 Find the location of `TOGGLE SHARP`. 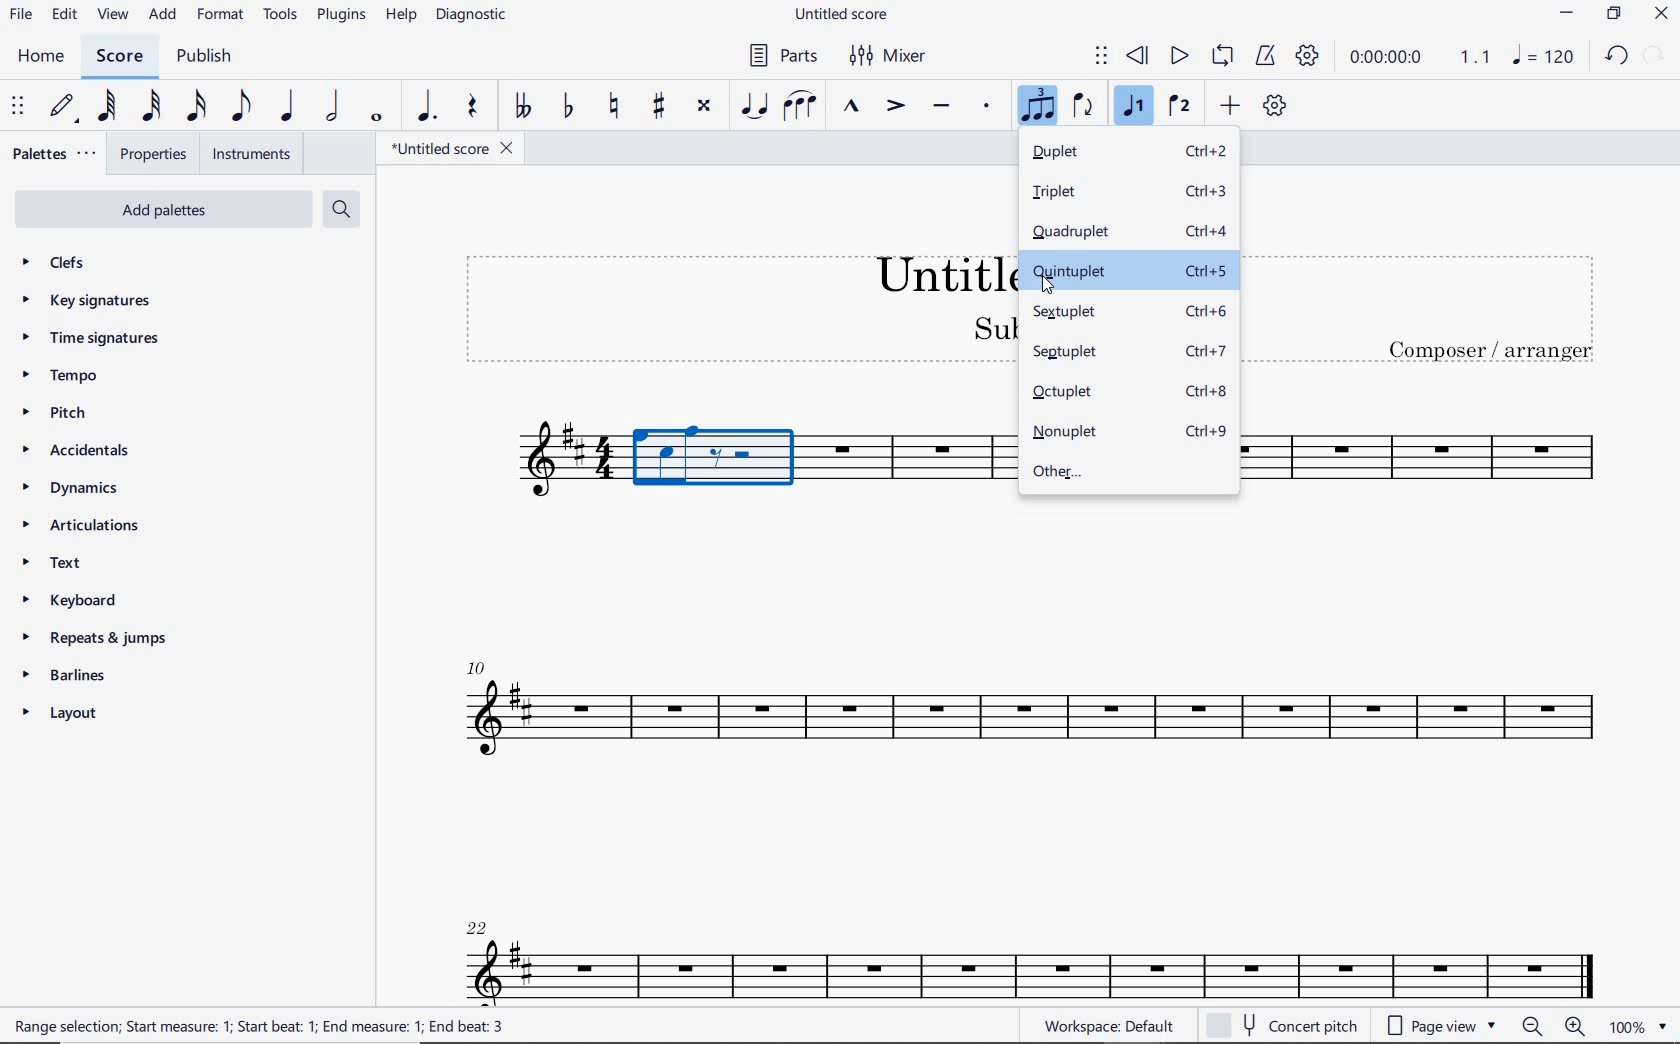

TOGGLE SHARP is located at coordinates (656, 107).